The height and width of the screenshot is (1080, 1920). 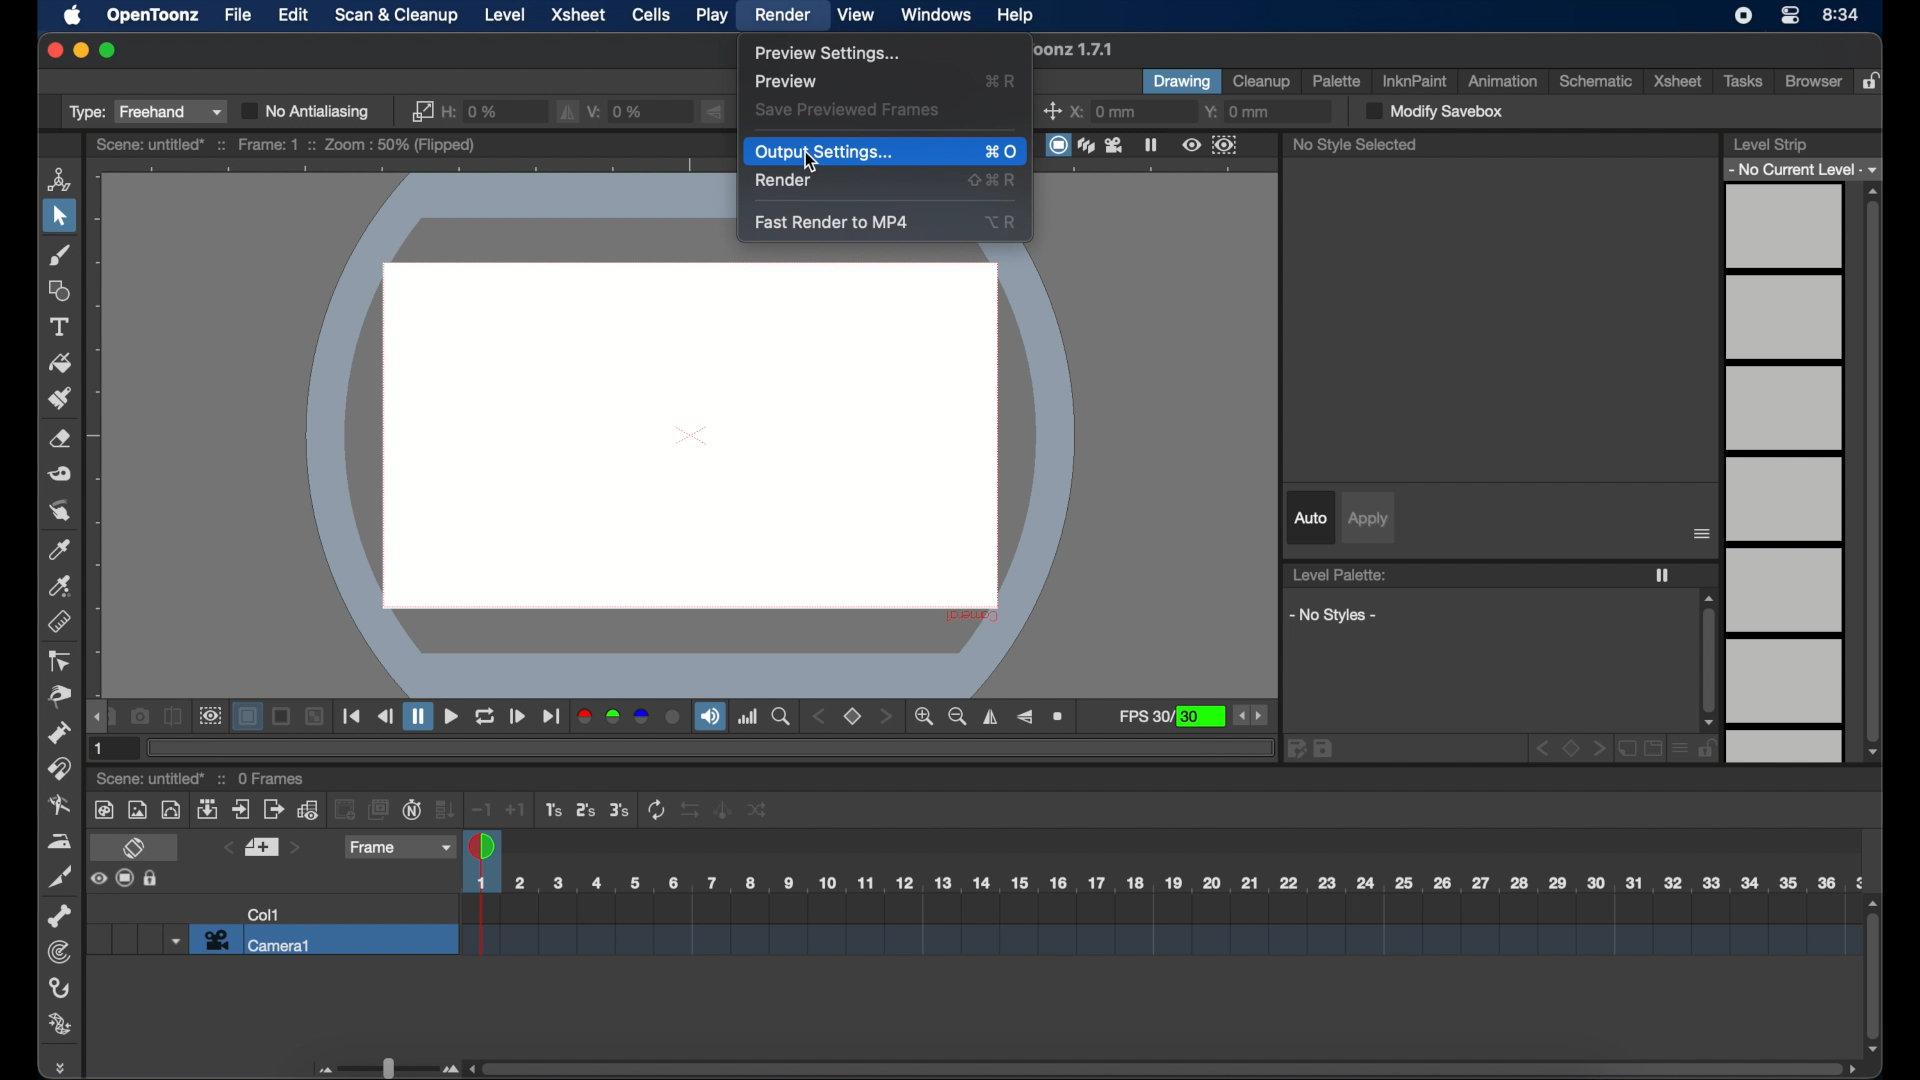 I want to click on compare to  snapshot, so click(x=173, y=717).